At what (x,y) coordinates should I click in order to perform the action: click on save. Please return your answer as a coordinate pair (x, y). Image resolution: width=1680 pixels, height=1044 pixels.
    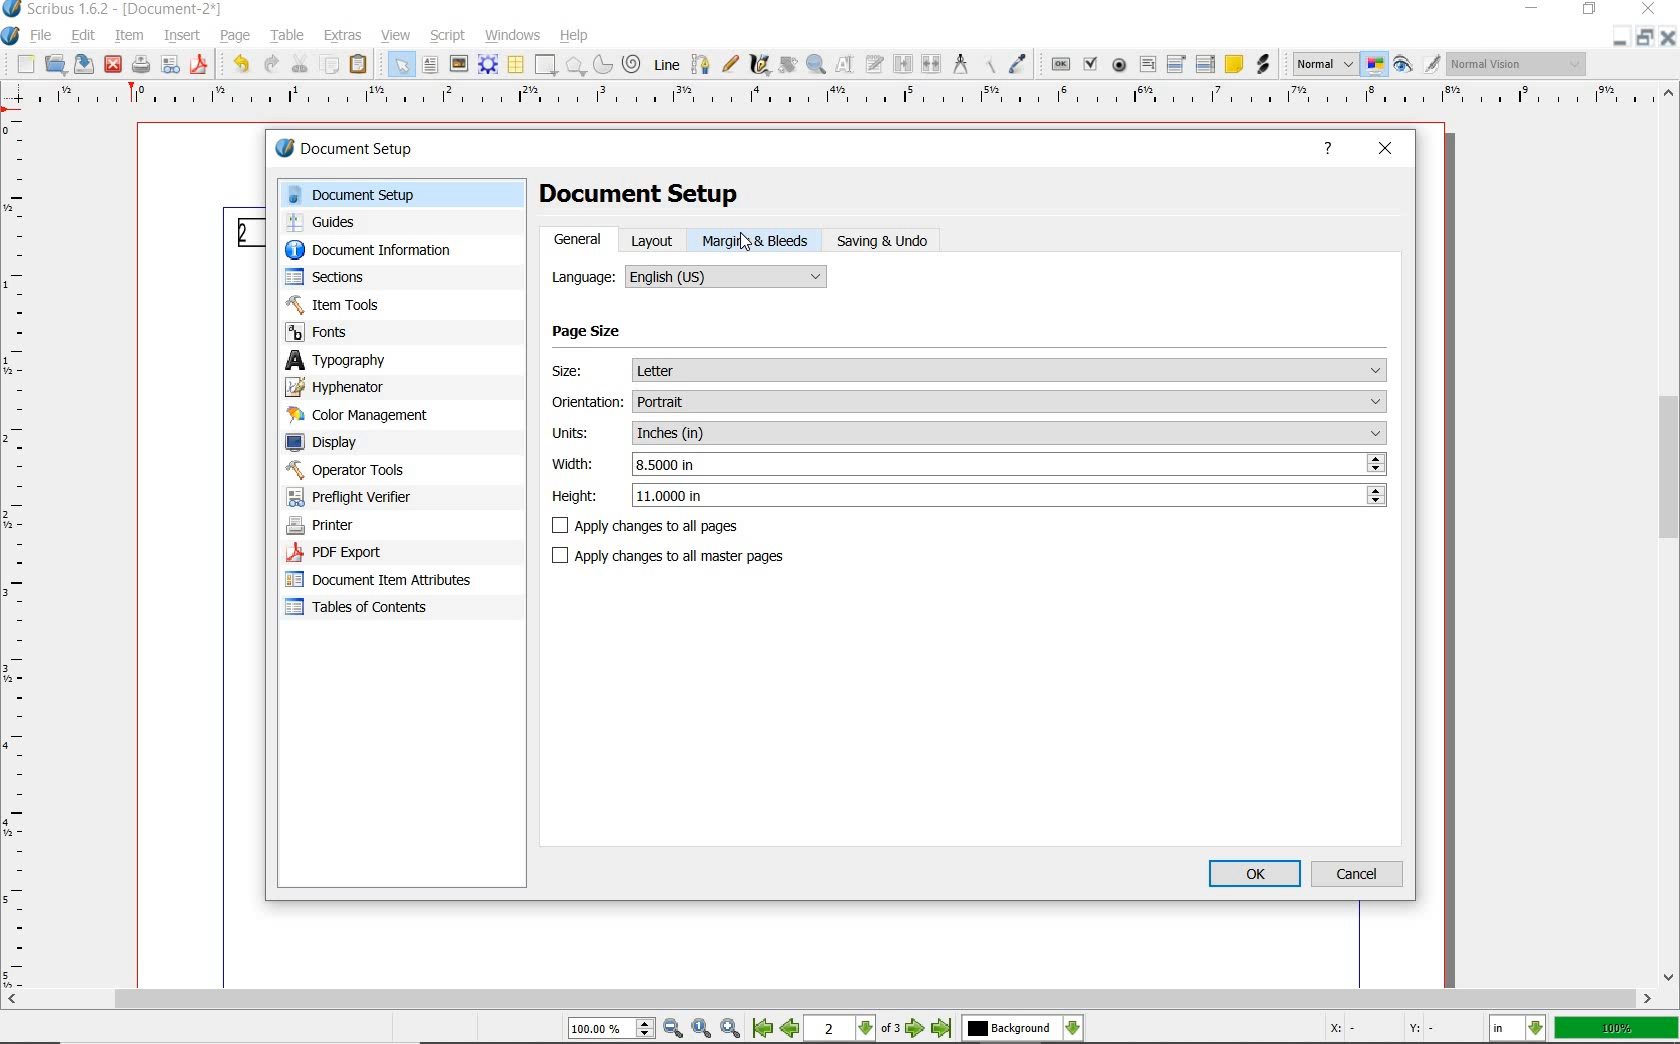
    Looking at the image, I should click on (84, 65).